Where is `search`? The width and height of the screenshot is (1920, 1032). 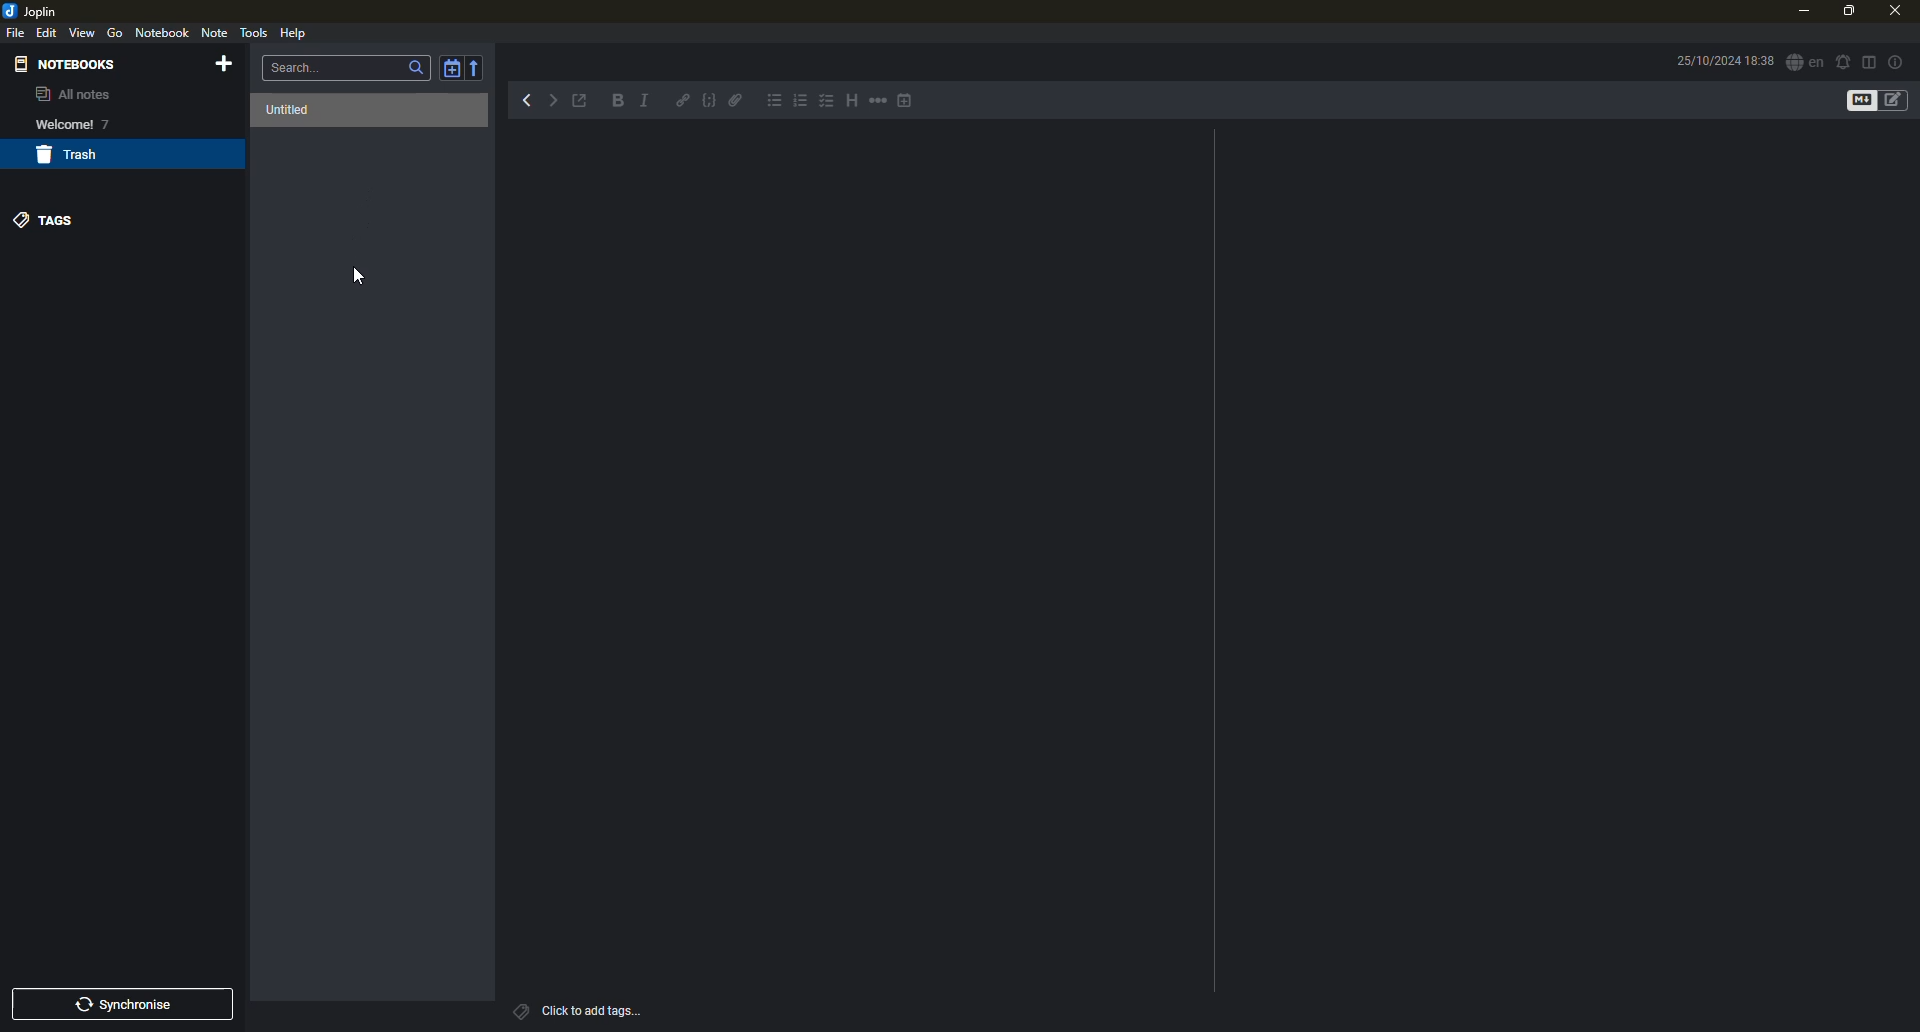
search is located at coordinates (416, 68).